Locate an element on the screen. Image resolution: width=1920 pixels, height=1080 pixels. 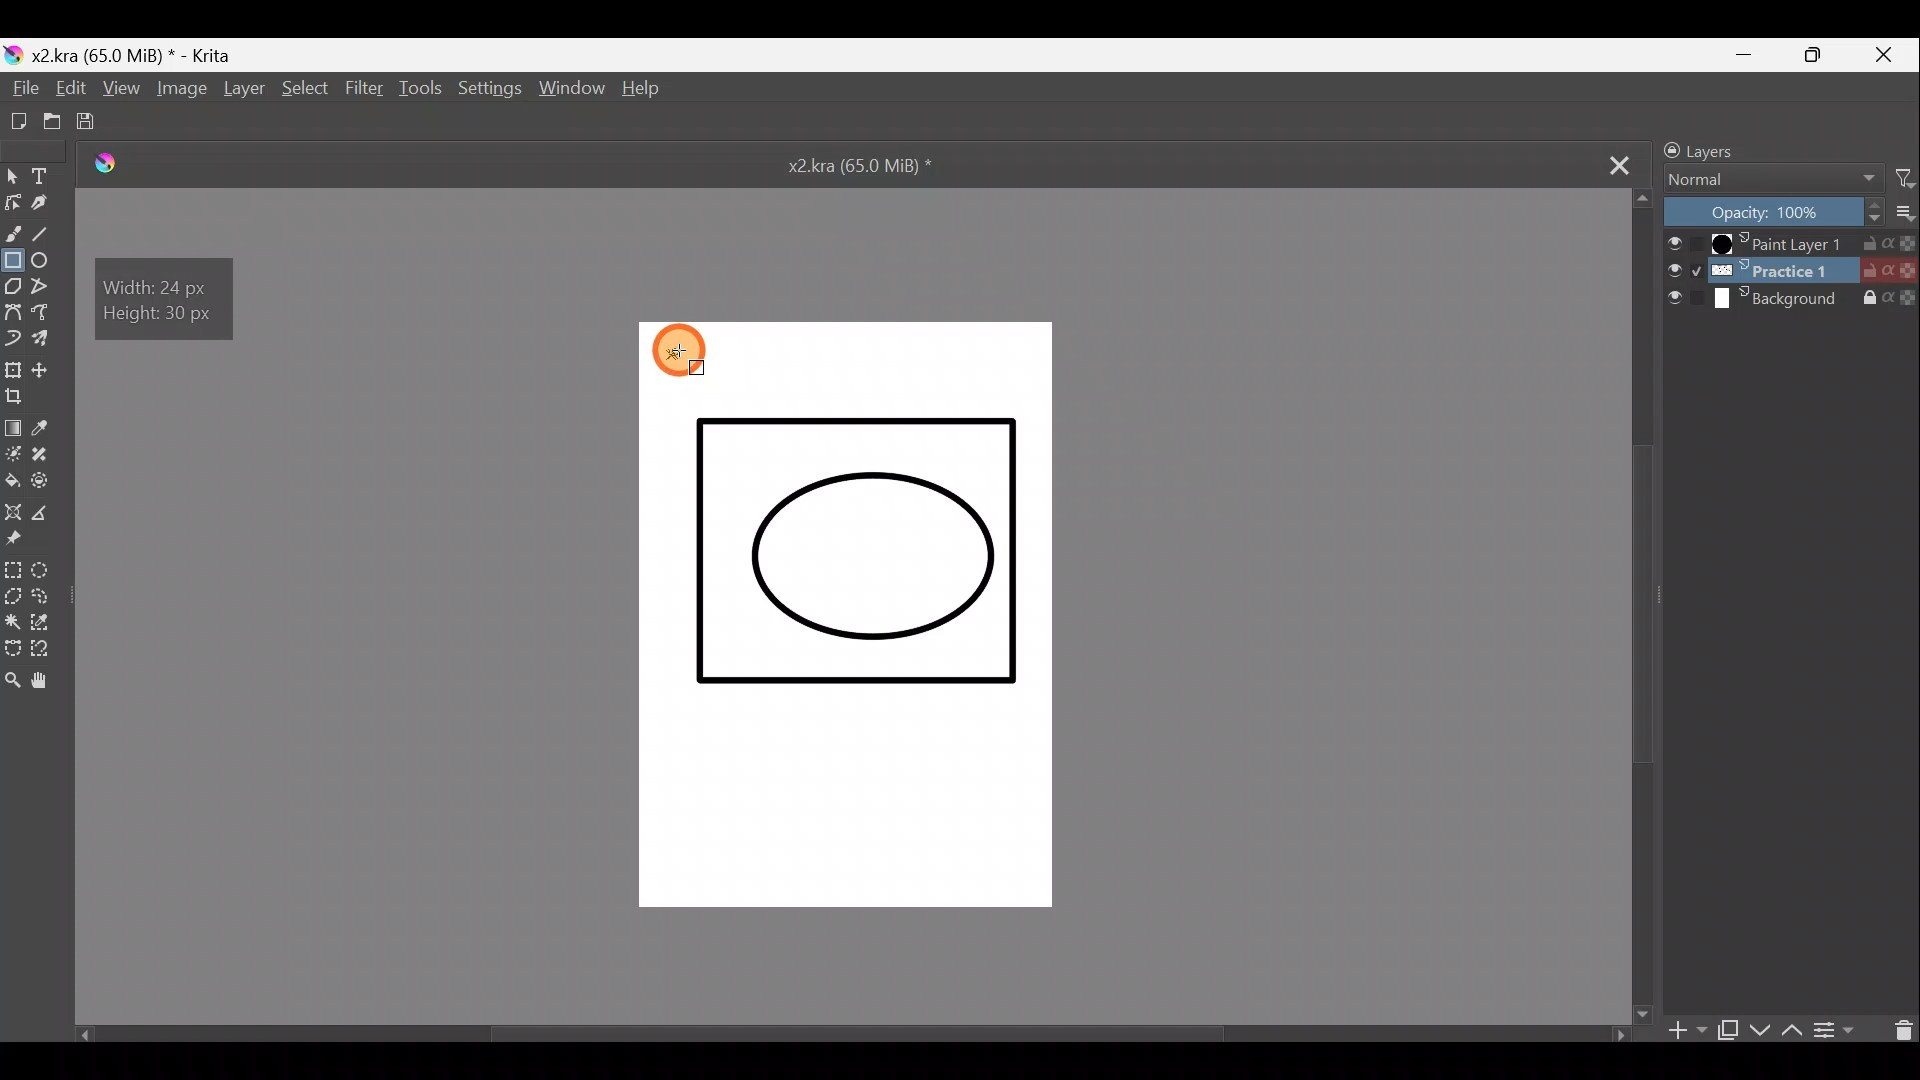
Move layer/mask up is located at coordinates (1792, 1029).